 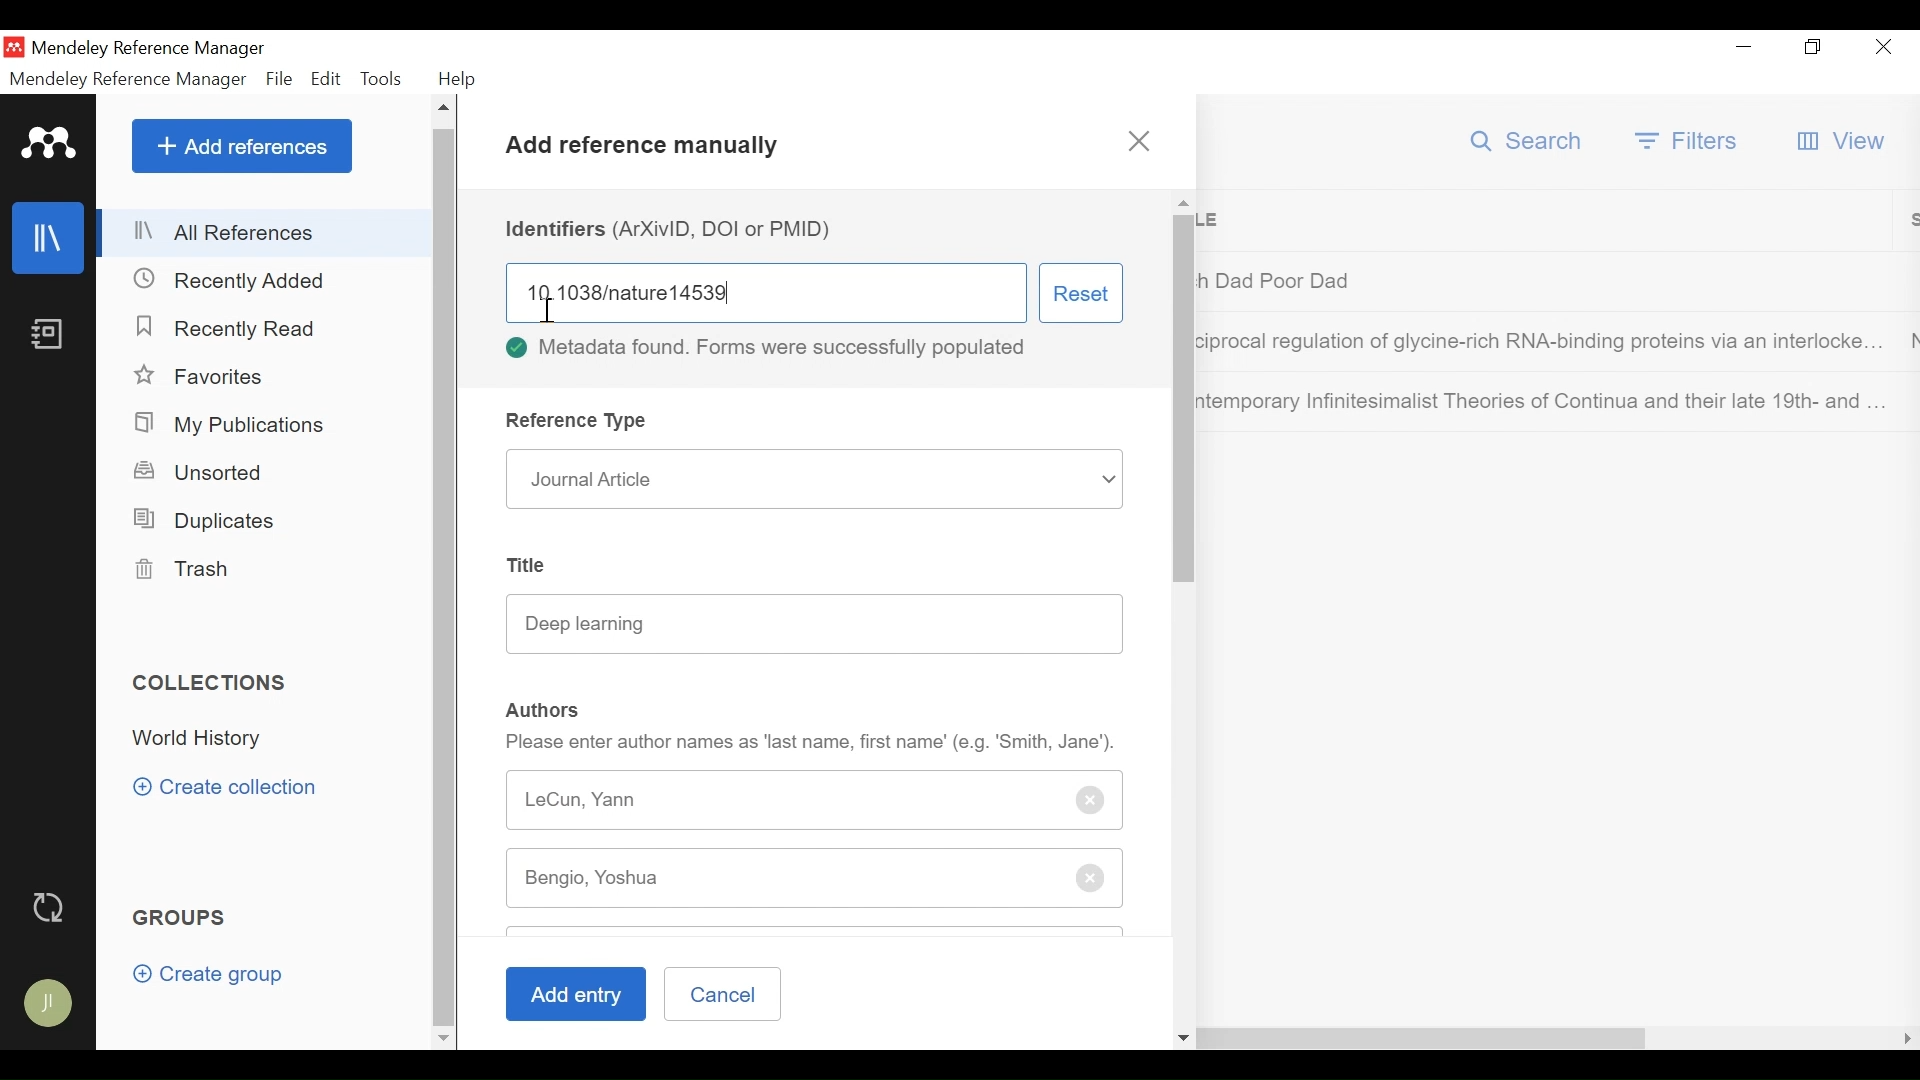 I want to click on Authors, so click(x=544, y=710).